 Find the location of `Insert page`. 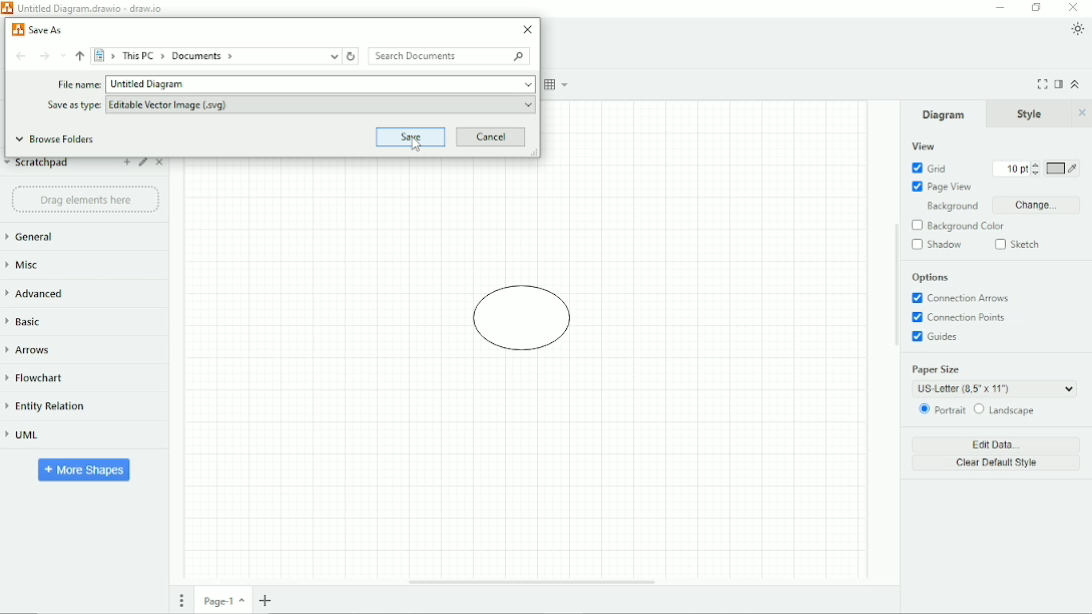

Insert page is located at coordinates (265, 600).